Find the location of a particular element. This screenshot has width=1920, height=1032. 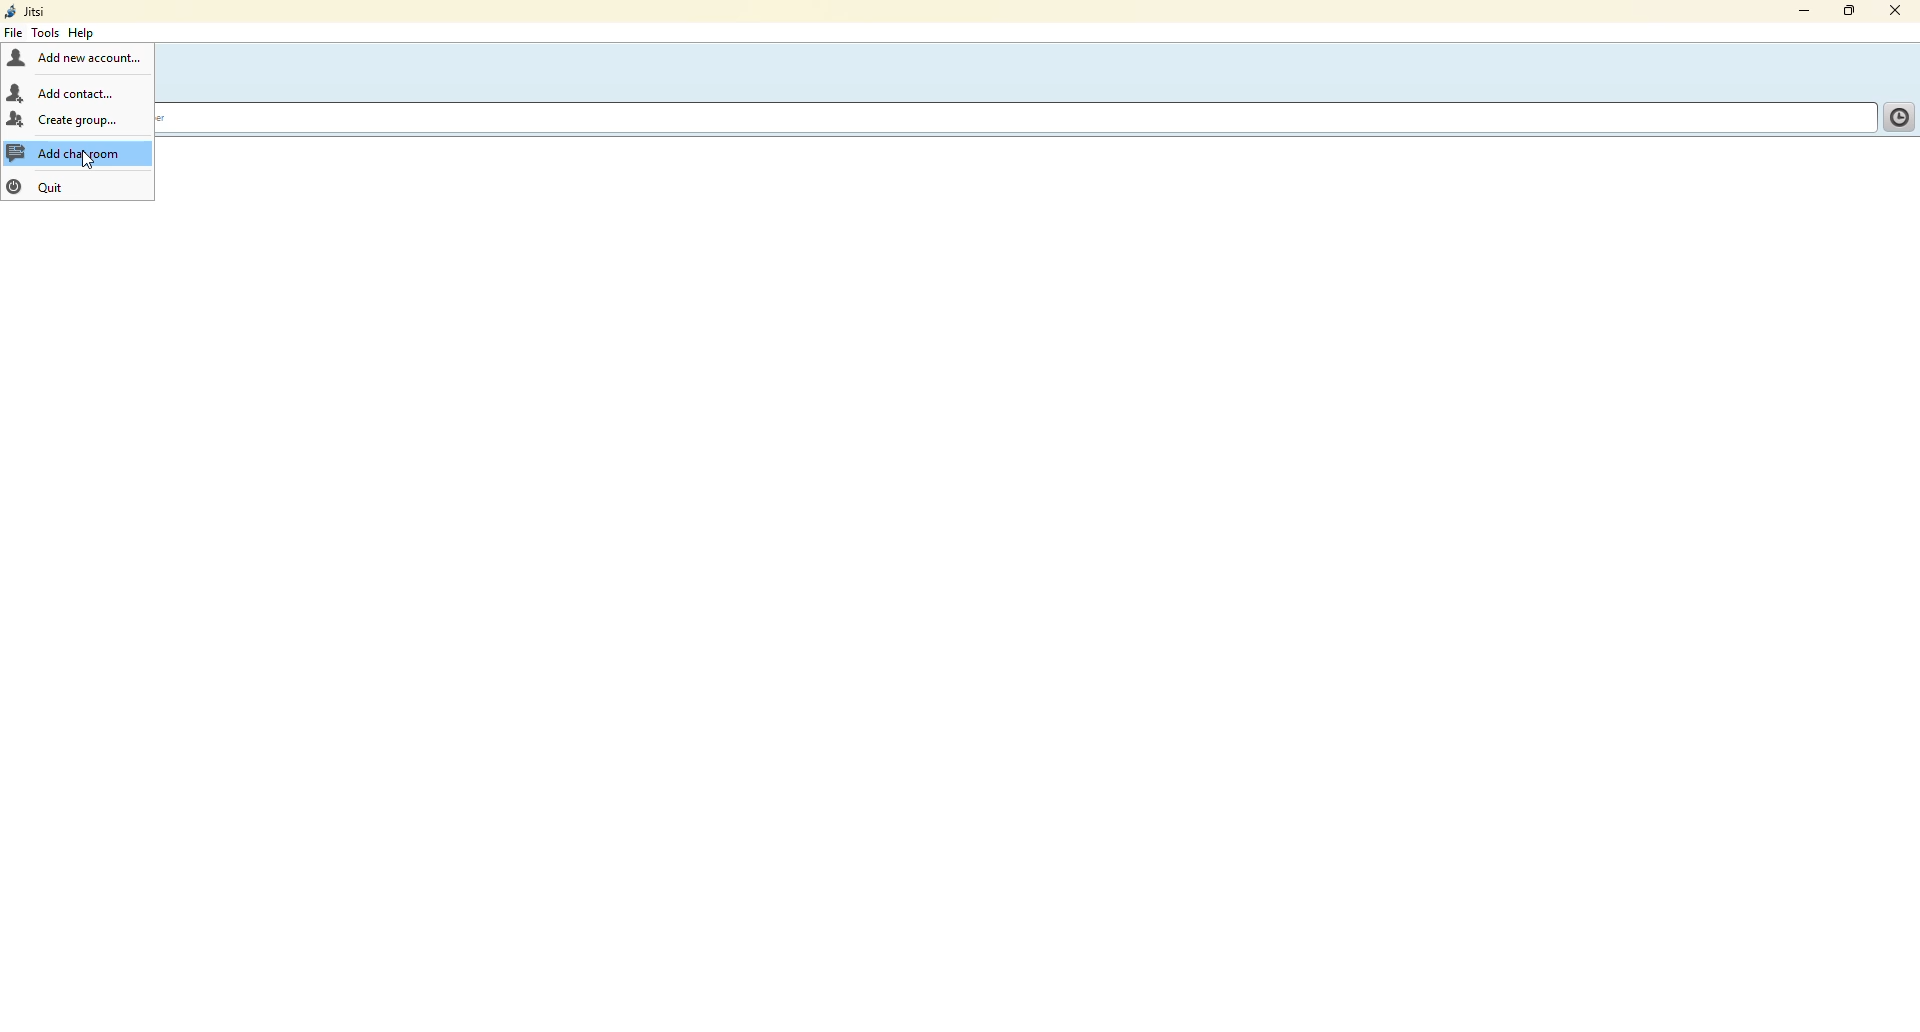

file is located at coordinates (14, 34).